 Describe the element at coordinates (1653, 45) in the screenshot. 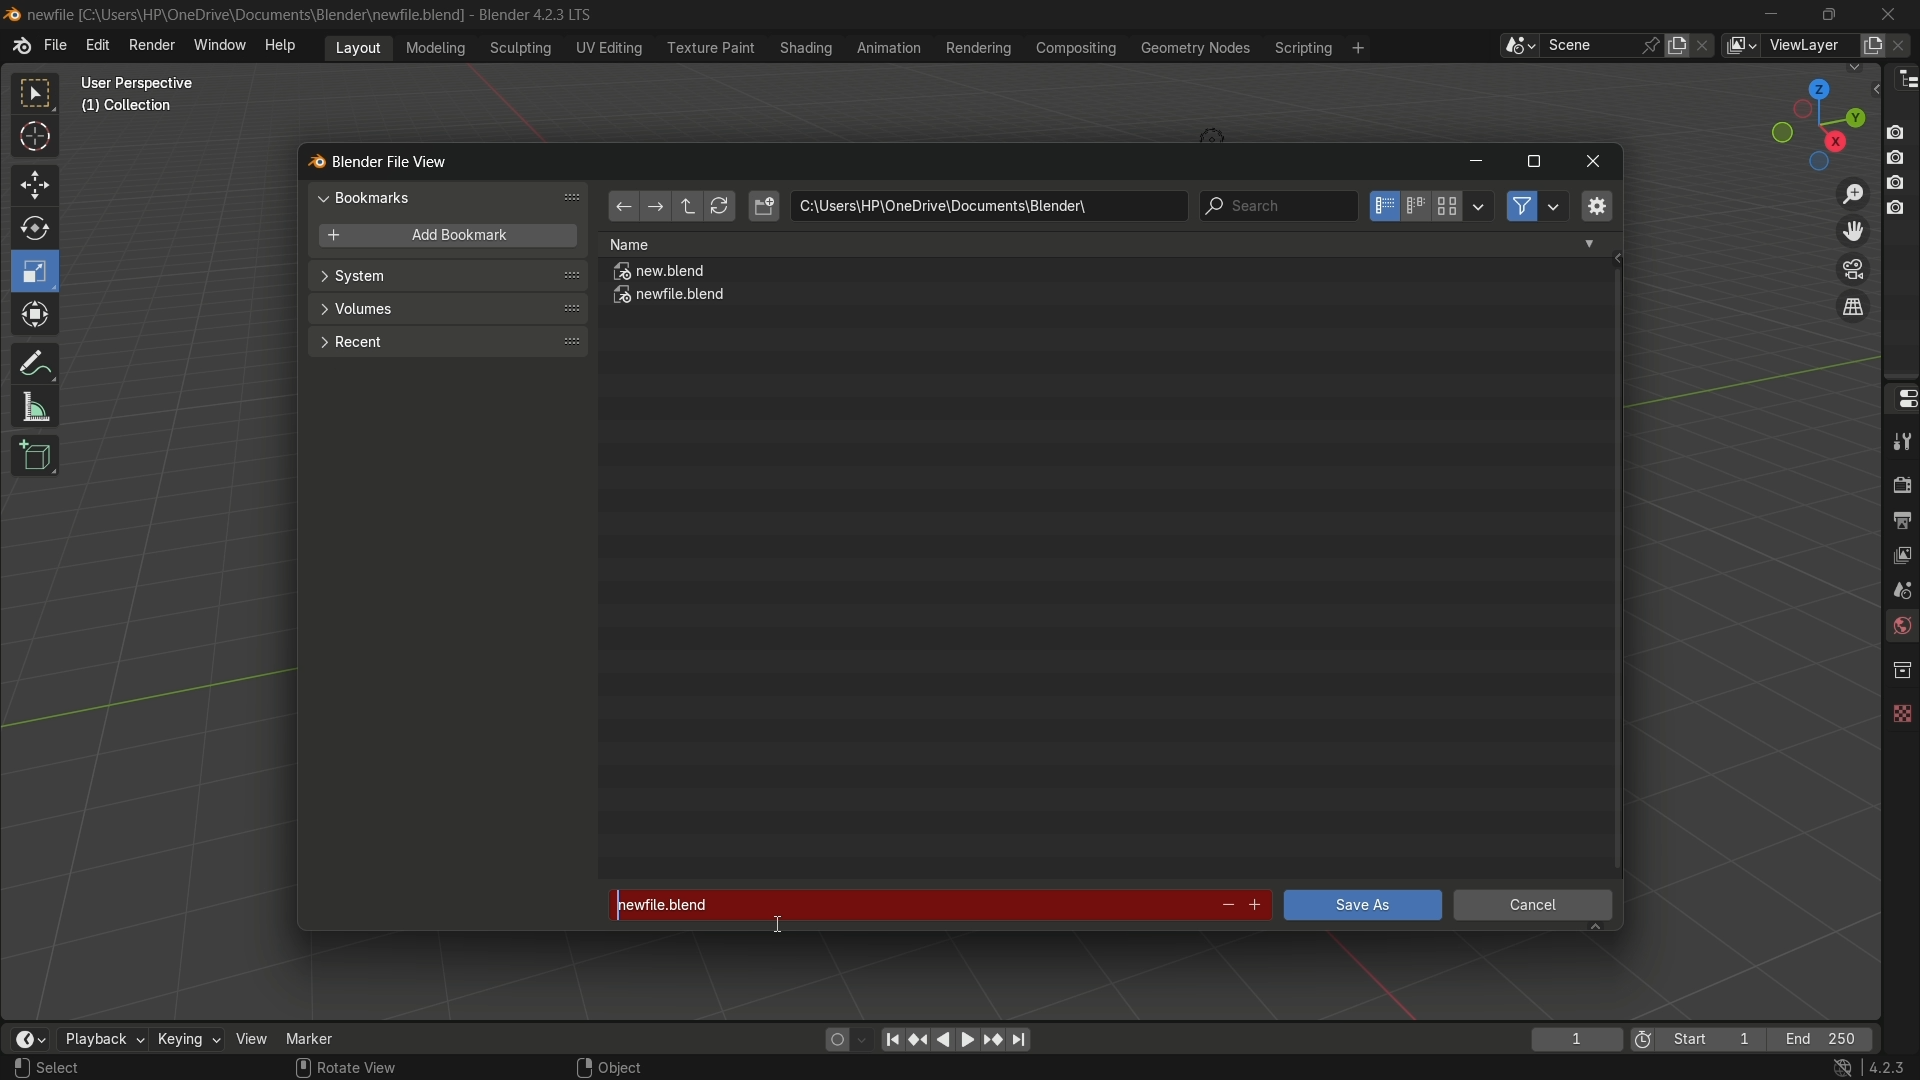

I see `pin scene to workplace` at that location.